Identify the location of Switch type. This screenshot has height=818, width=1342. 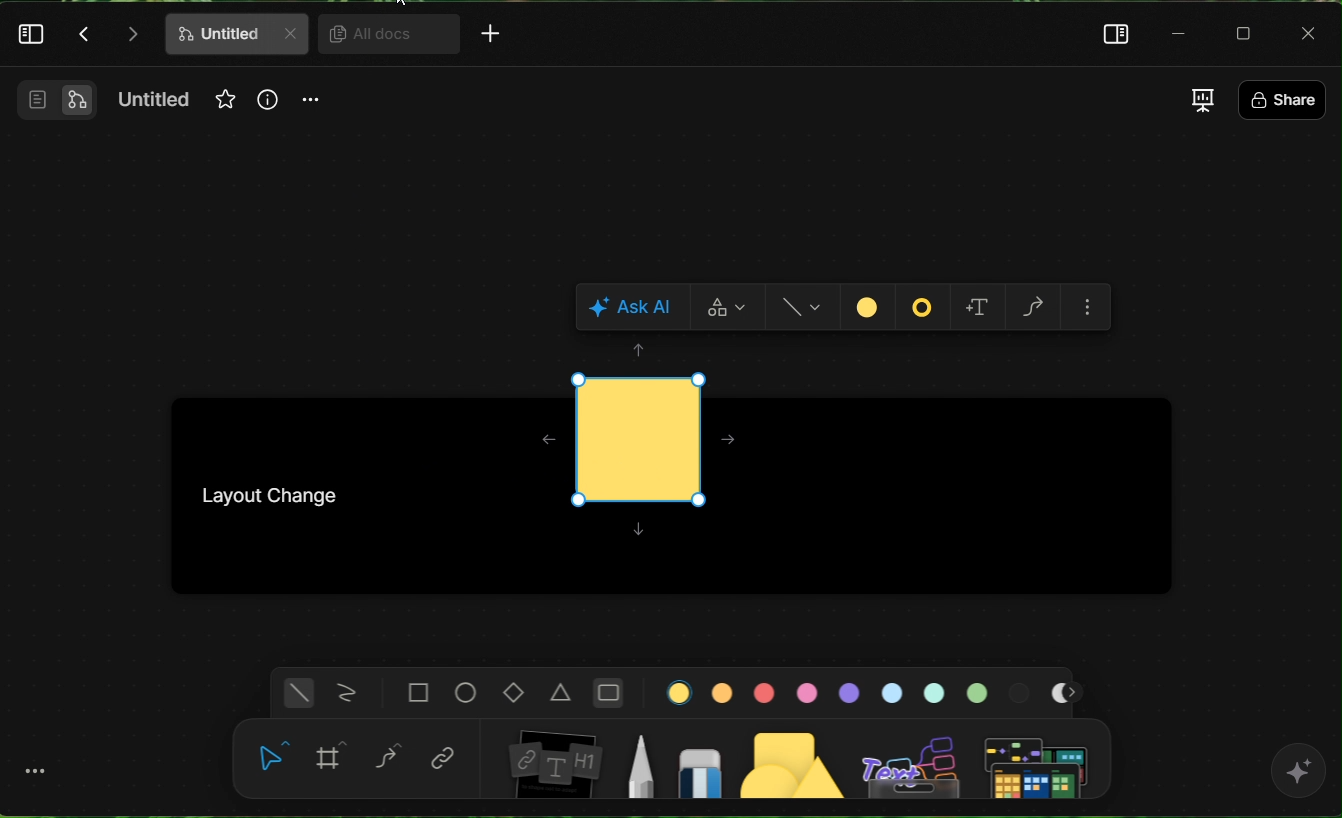
(726, 309).